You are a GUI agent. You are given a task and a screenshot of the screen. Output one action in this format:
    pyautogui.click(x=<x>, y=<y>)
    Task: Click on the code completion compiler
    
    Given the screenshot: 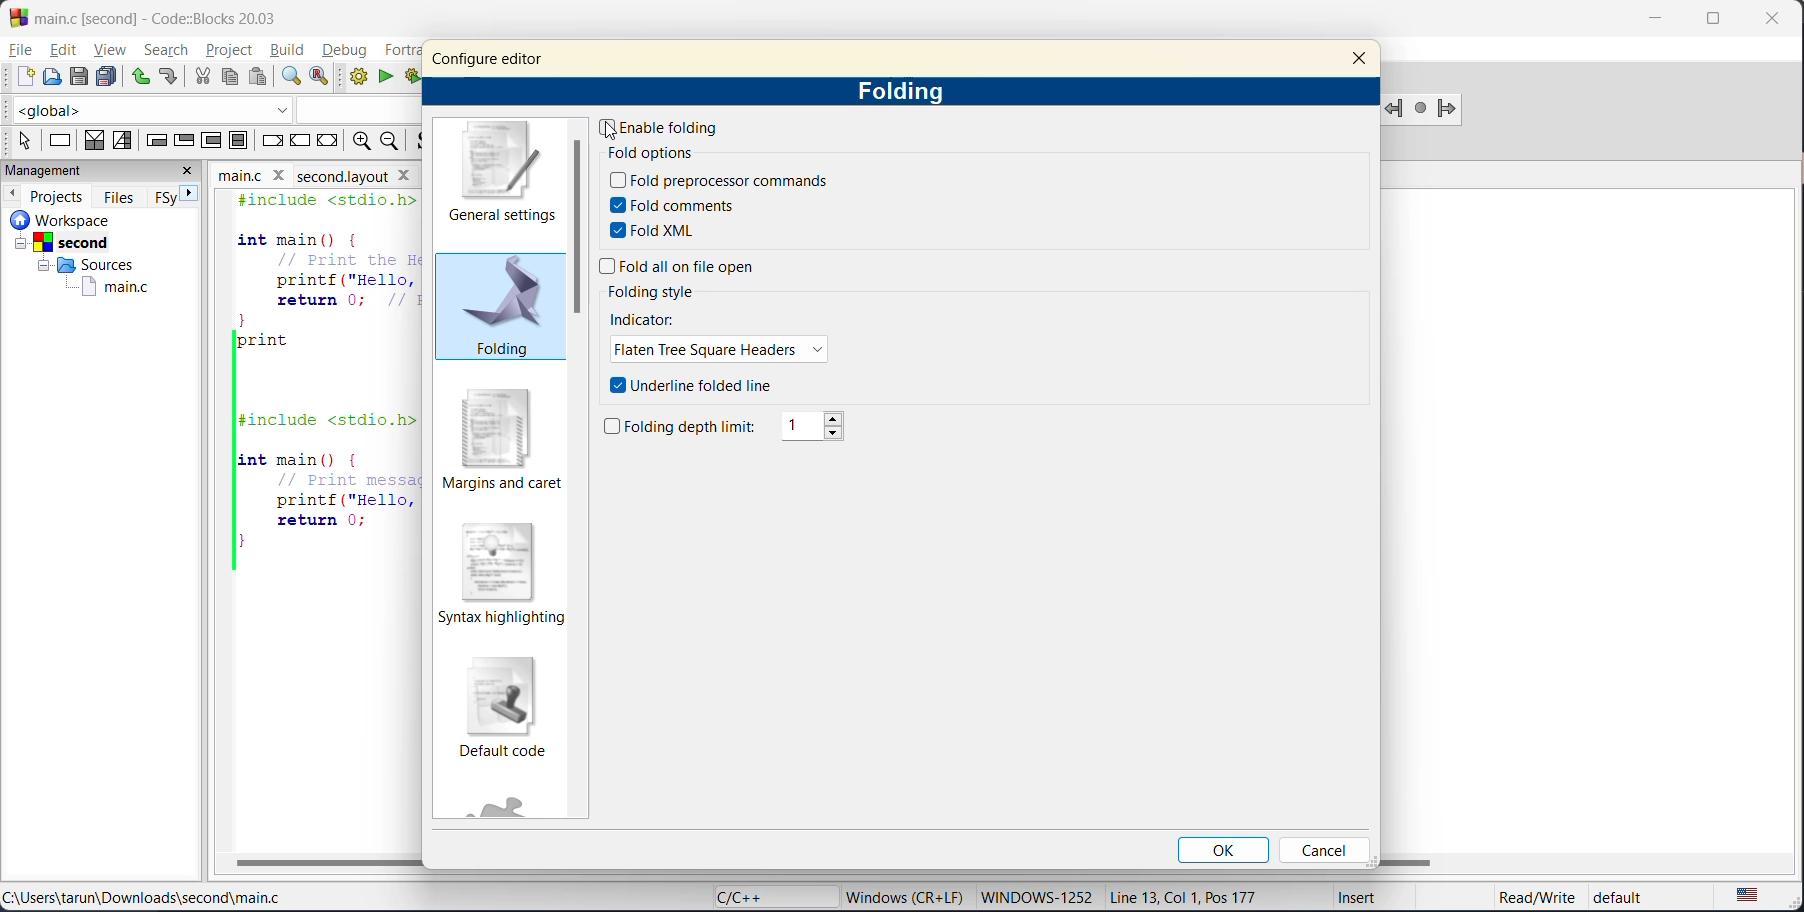 What is the action you would take?
    pyautogui.click(x=212, y=110)
    